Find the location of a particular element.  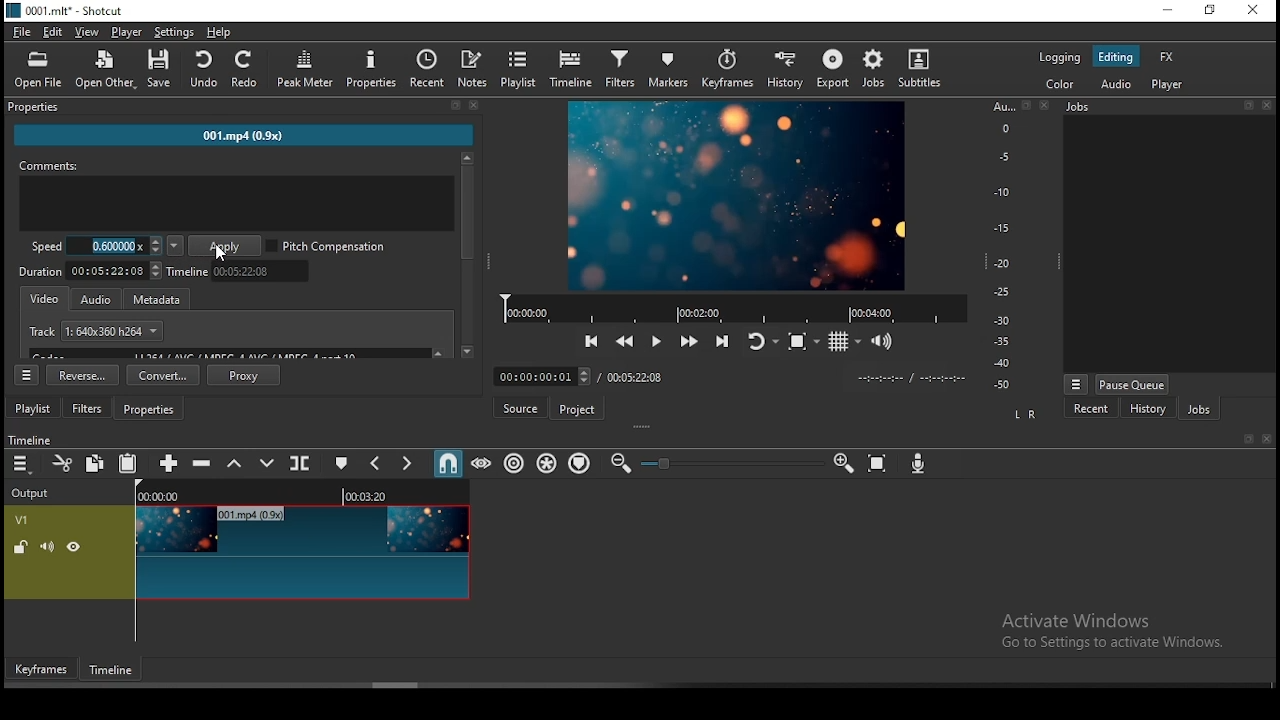

markers is located at coordinates (667, 68).